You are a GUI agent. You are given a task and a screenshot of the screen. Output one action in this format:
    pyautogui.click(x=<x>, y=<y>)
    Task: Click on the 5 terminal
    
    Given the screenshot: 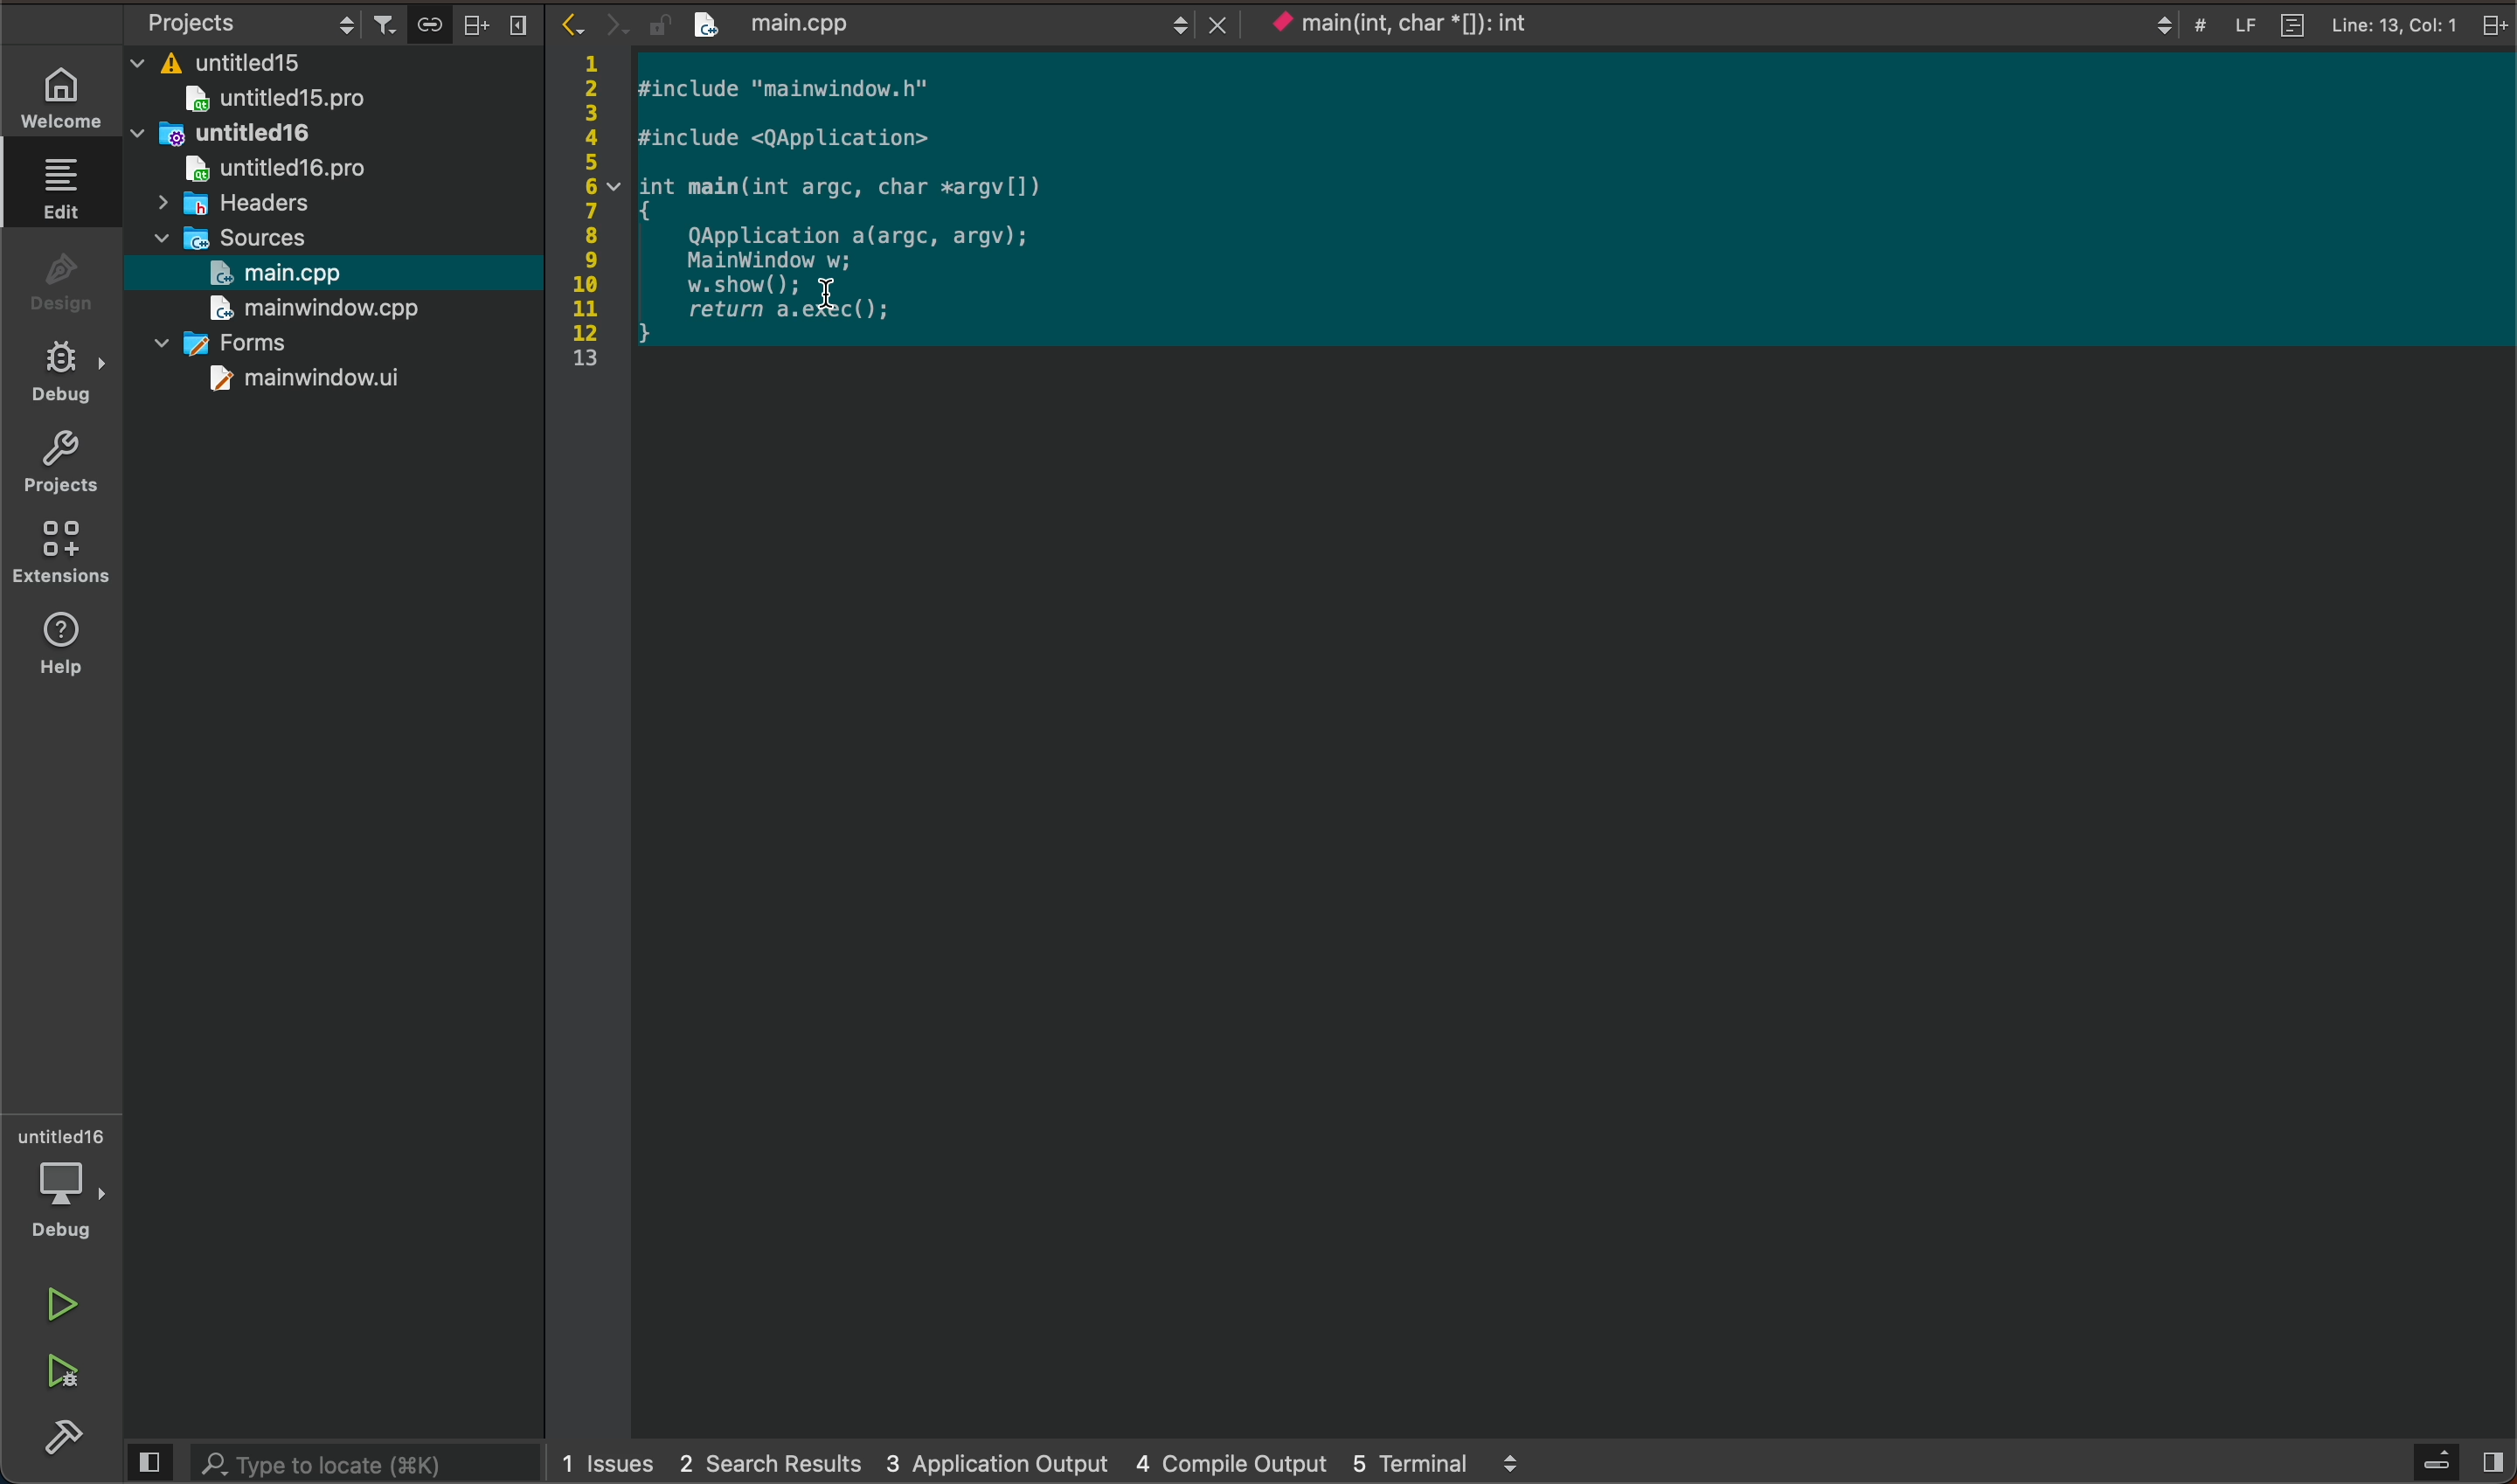 What is the action you would take?
    pyautogui.click(x=1464, y=1463)
    